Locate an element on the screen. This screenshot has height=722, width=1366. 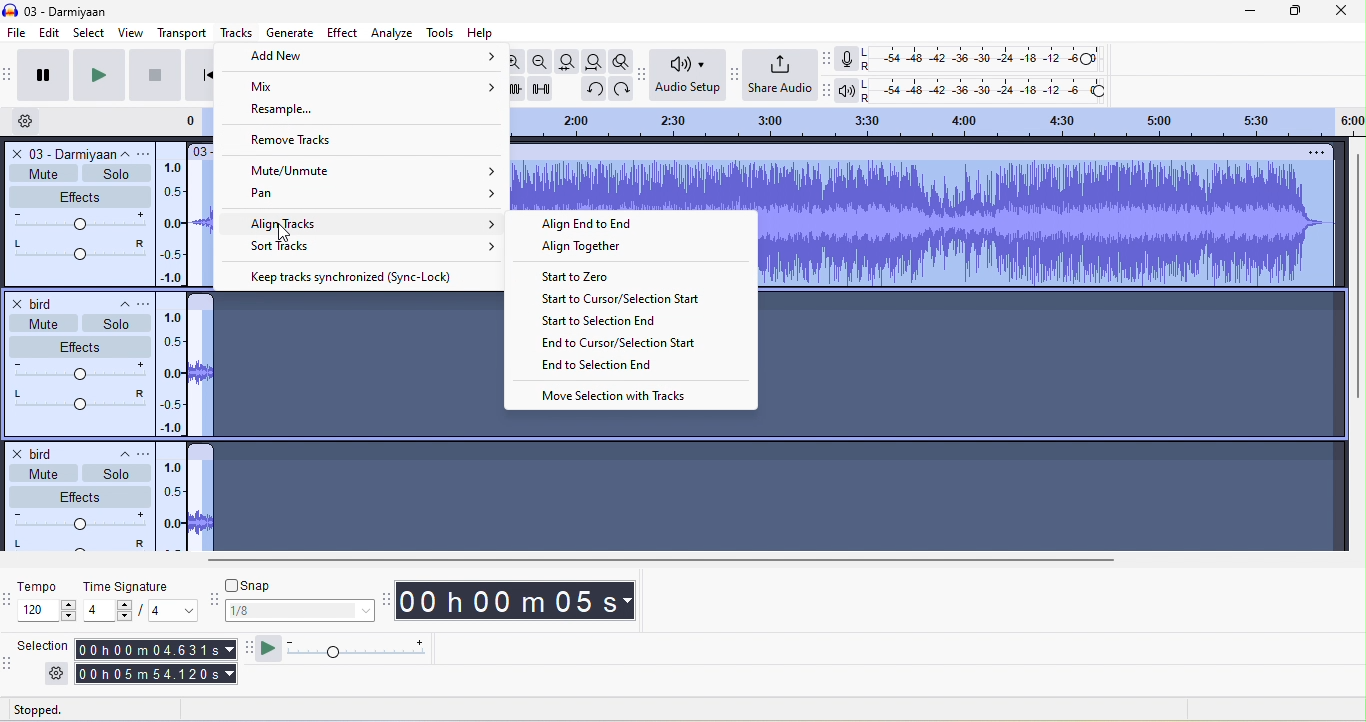
pan:center is located at coordinates (78, 400).